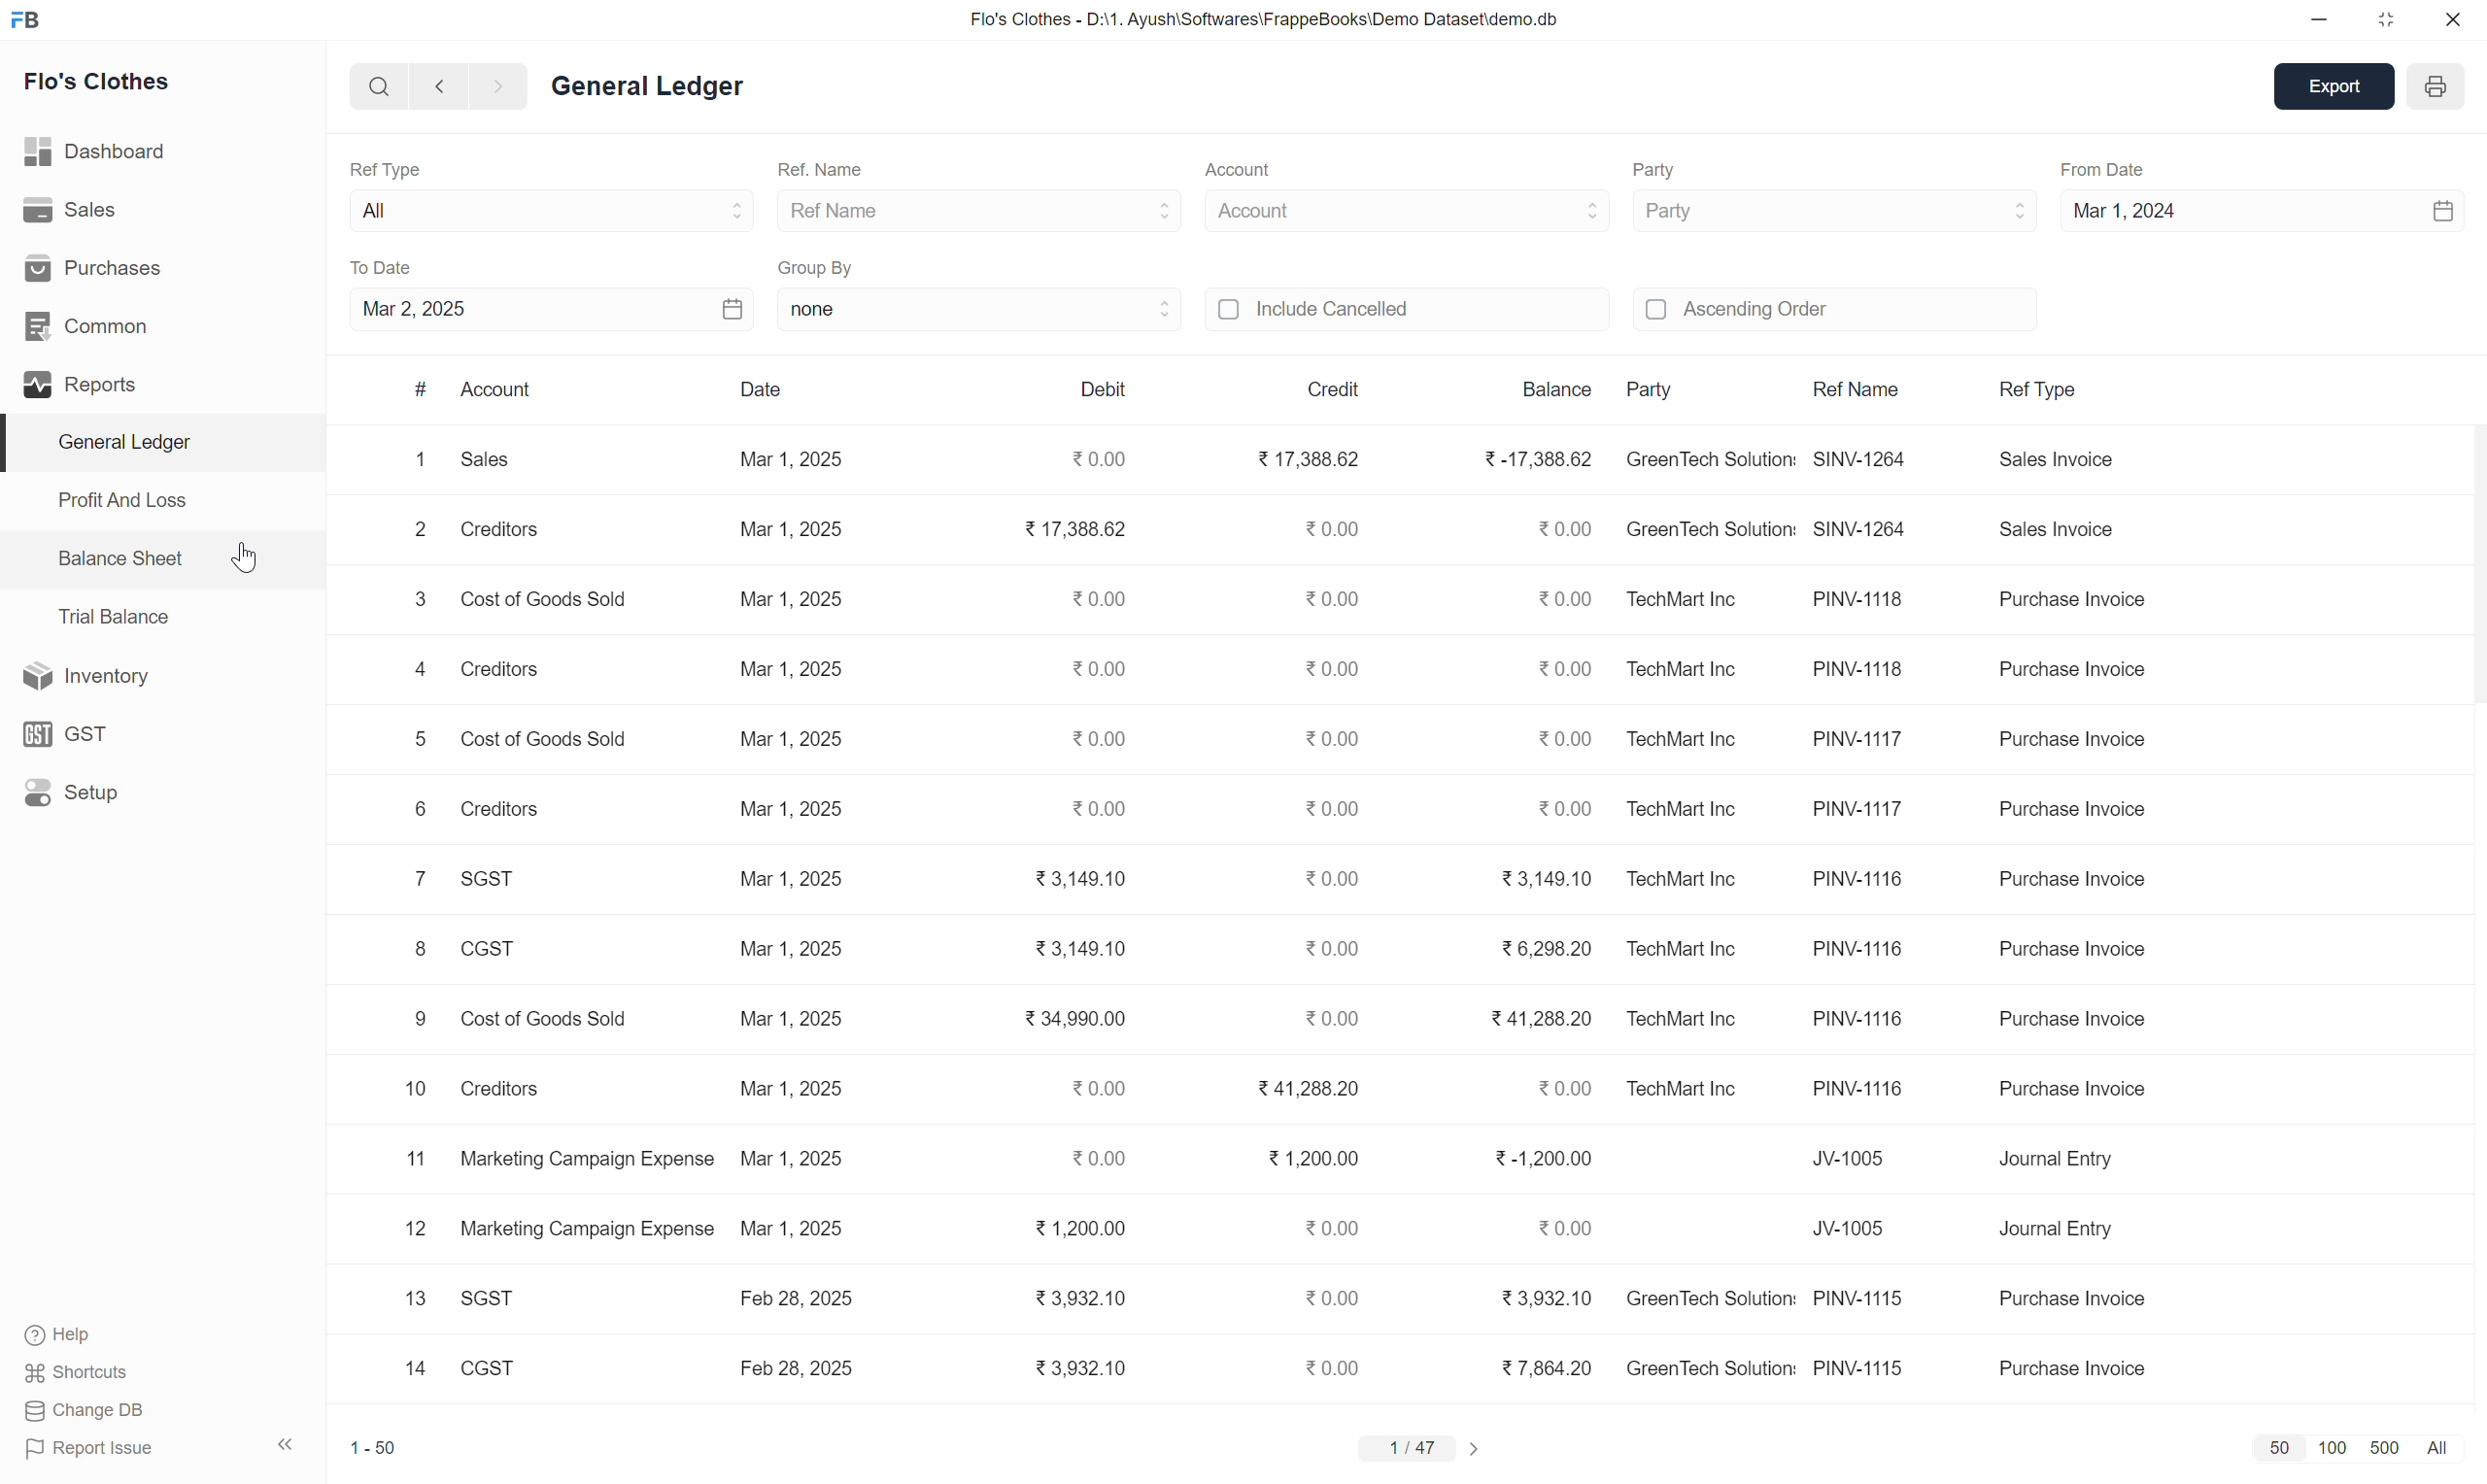 The image size is (2487, 1484). I want to click on 1,200.00, so click(1300, 1158).